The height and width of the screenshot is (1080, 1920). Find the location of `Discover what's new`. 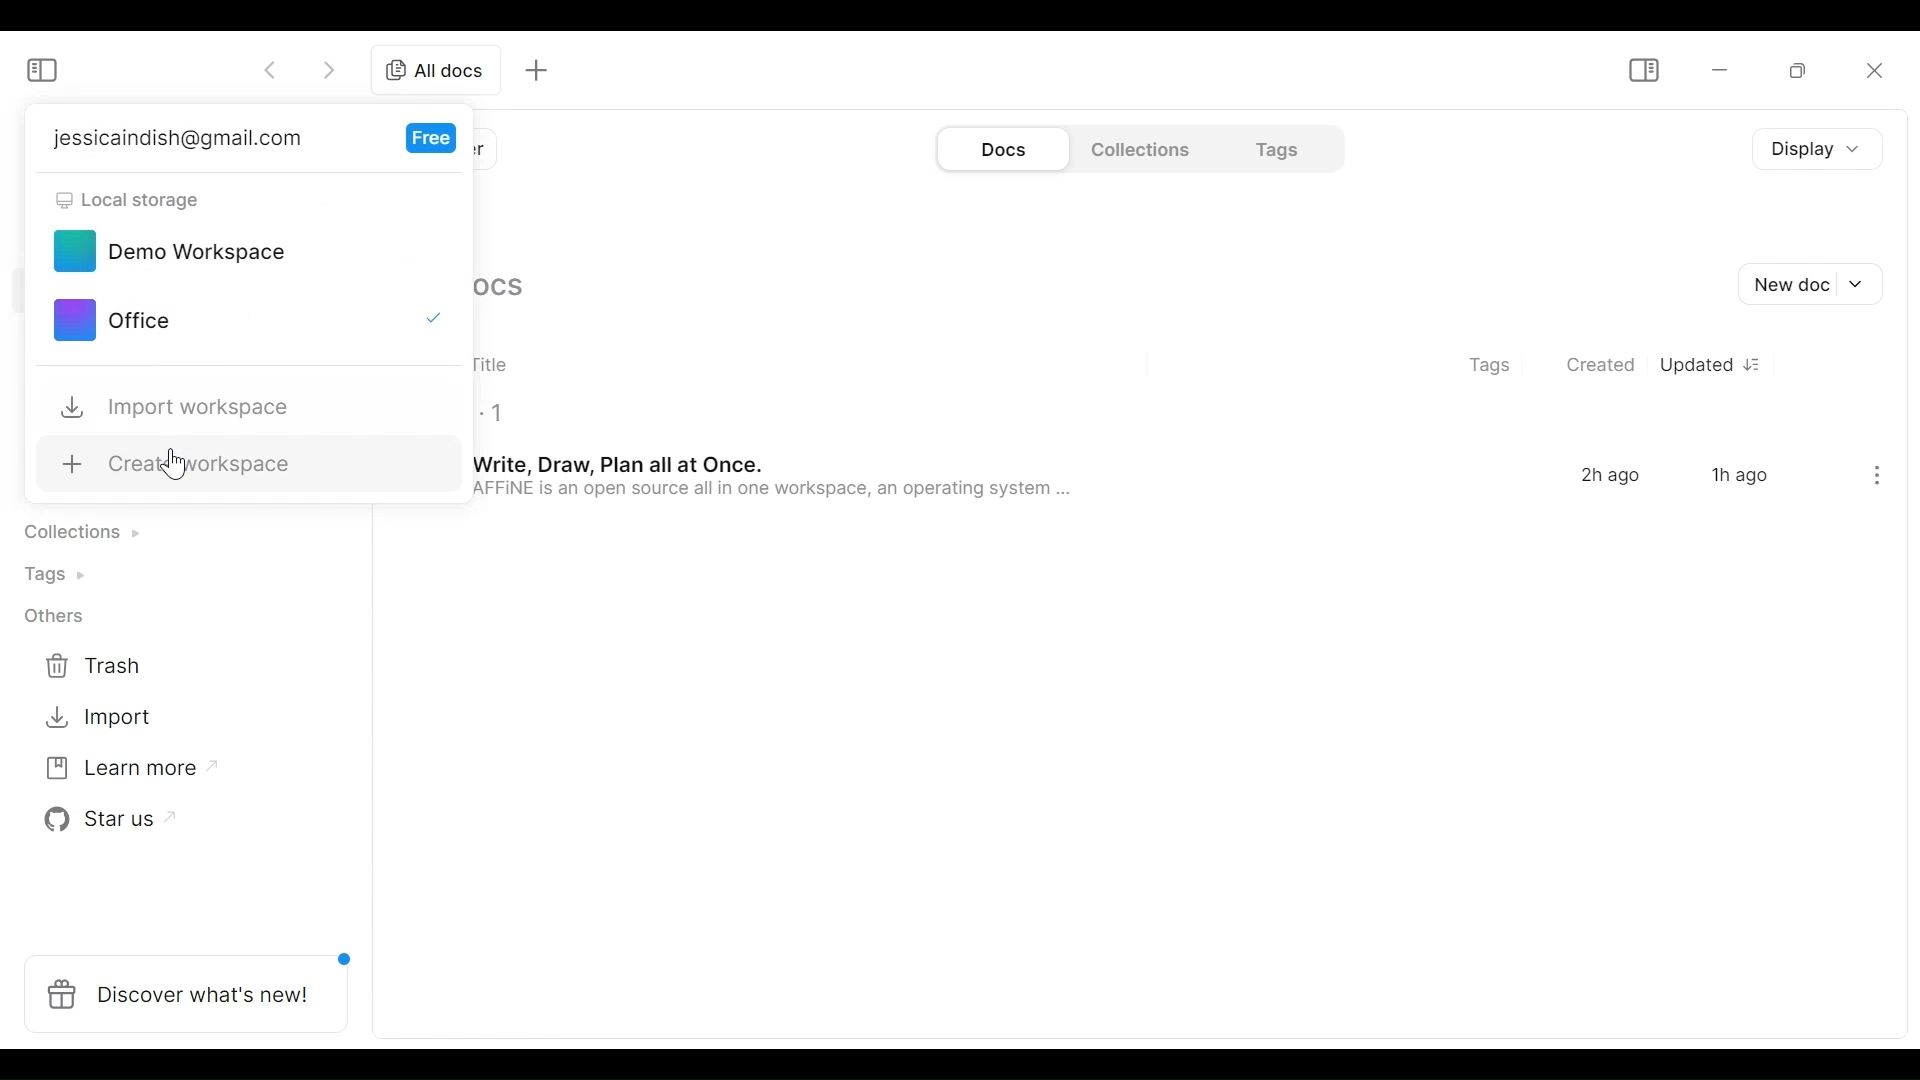

Discover what's new is located at coordinates (185, 990).